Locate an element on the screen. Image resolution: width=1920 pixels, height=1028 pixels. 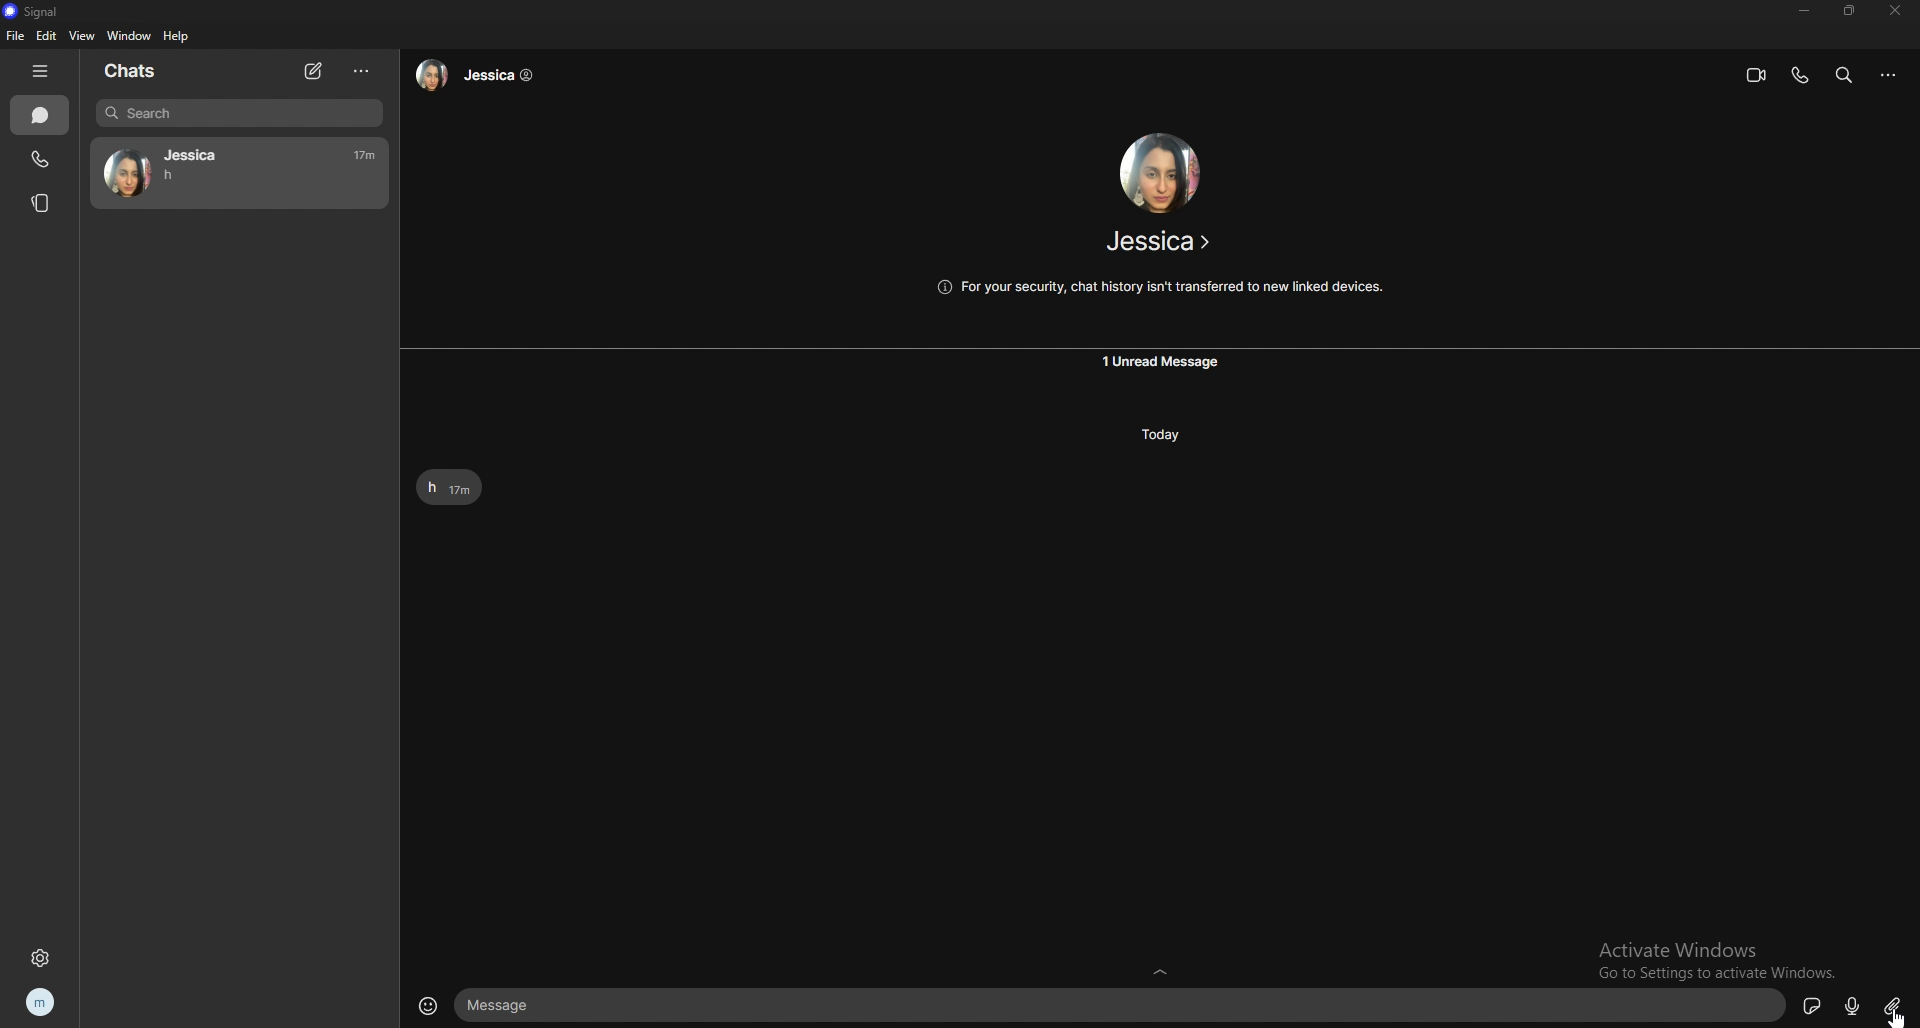
For your security, chat history isn't transferred to new linked devices. is located at coordinates (1166, 285).